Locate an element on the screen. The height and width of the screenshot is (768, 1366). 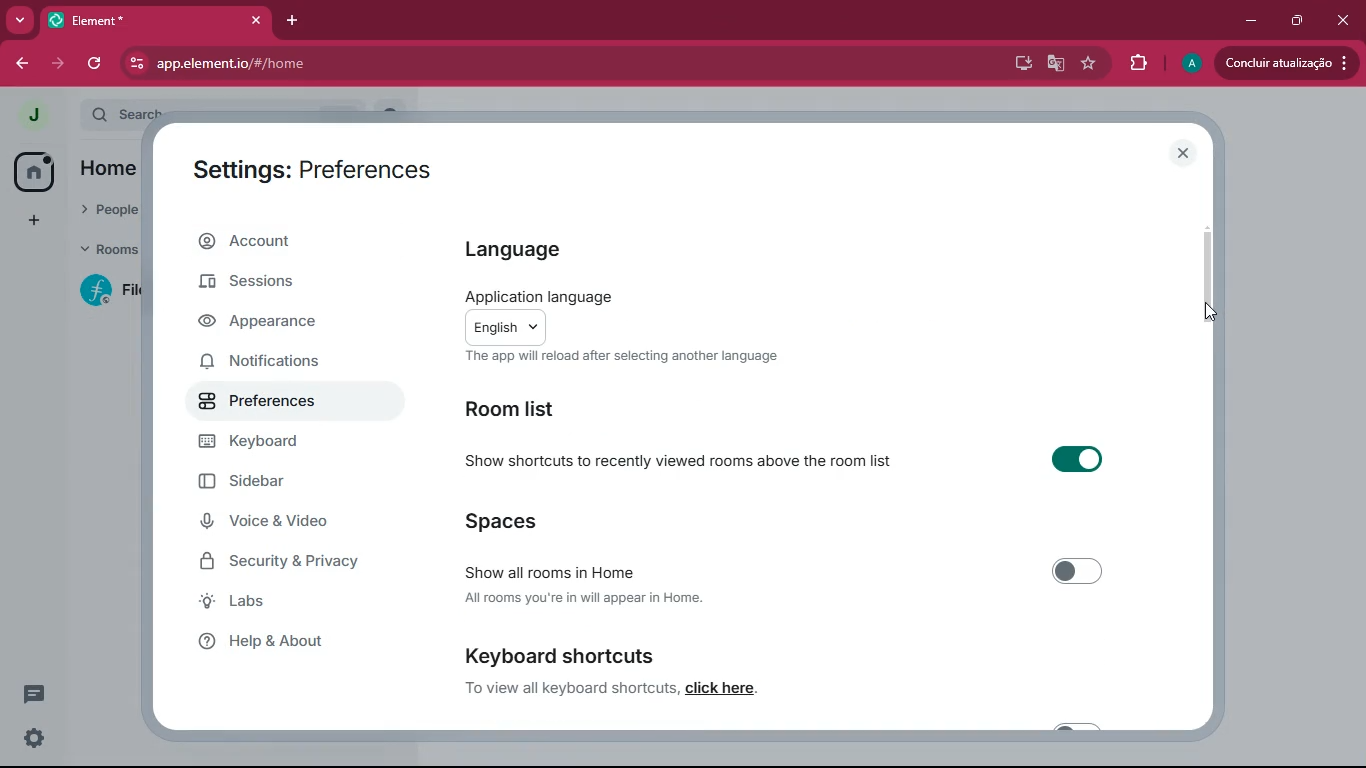
translate is located at coordinates (1057, 64).